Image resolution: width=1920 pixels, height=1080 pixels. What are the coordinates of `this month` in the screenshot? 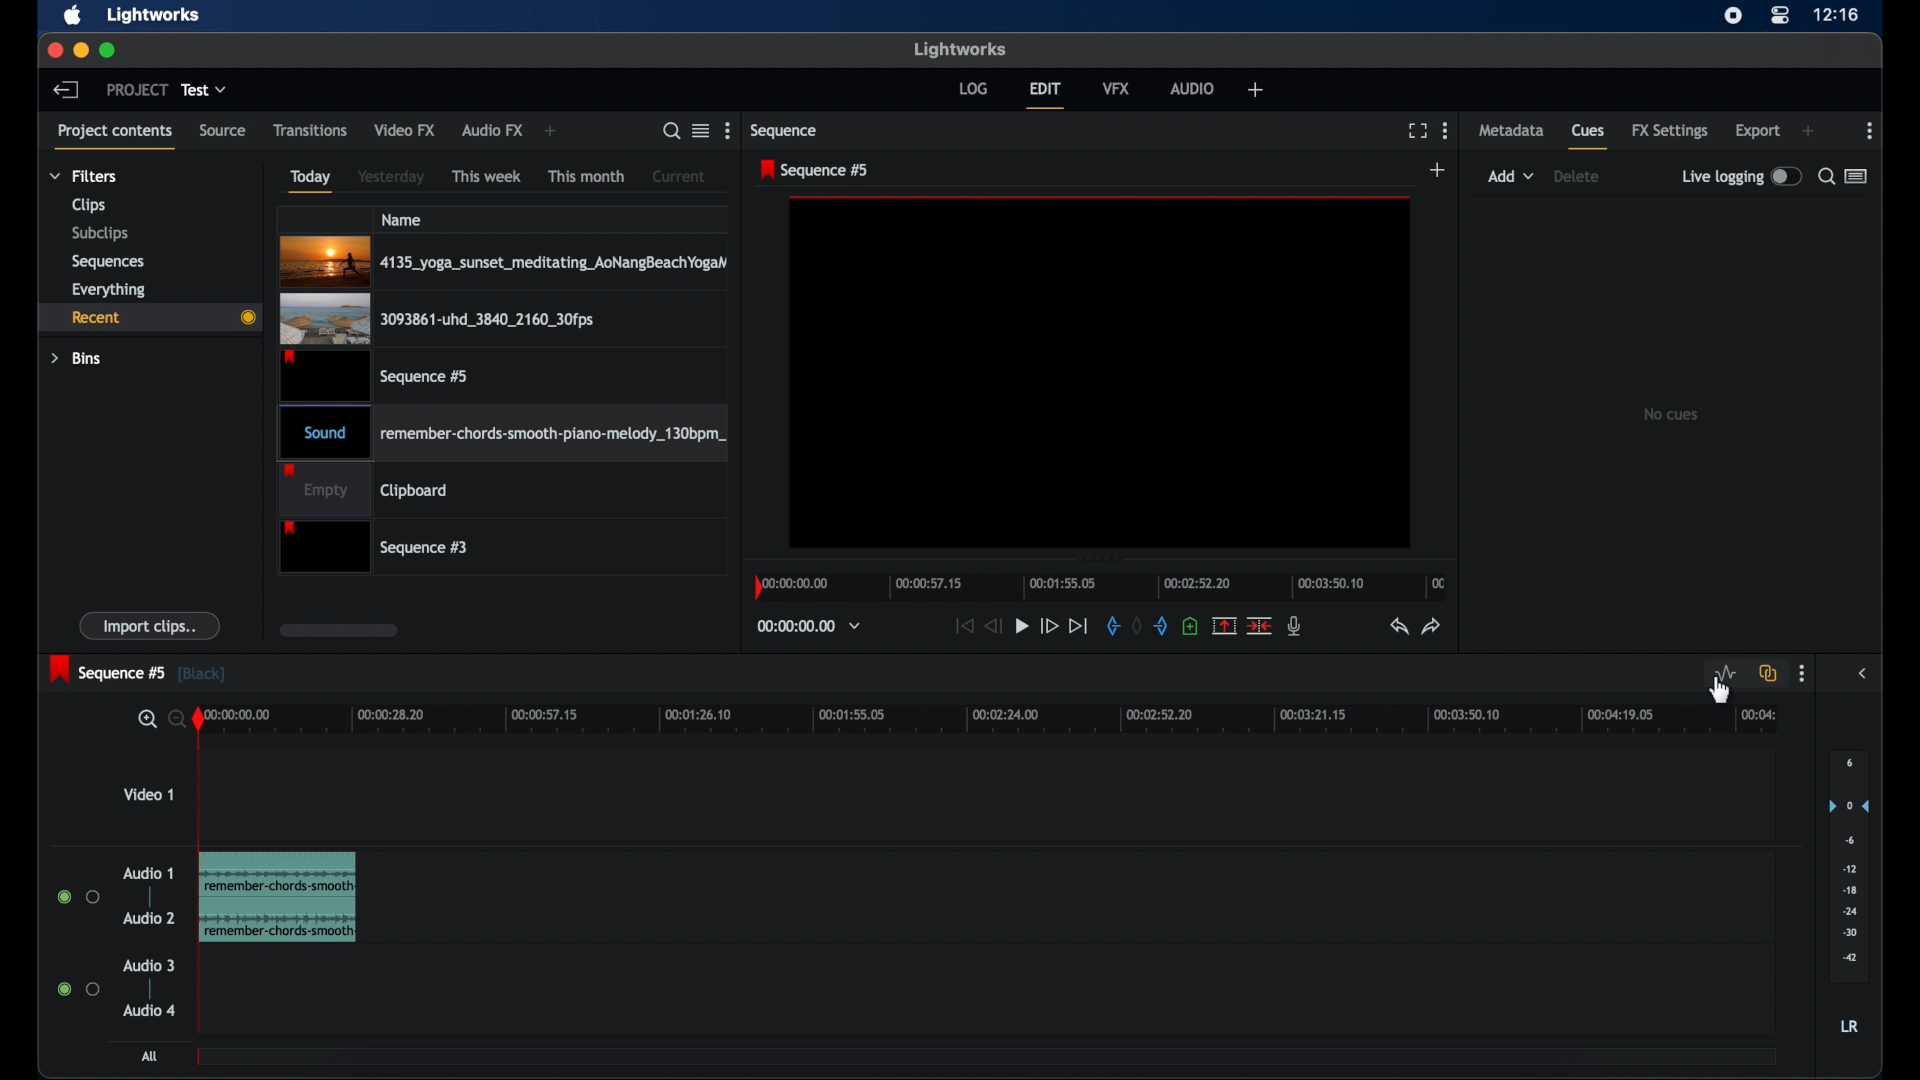 It's located at (588, 177).